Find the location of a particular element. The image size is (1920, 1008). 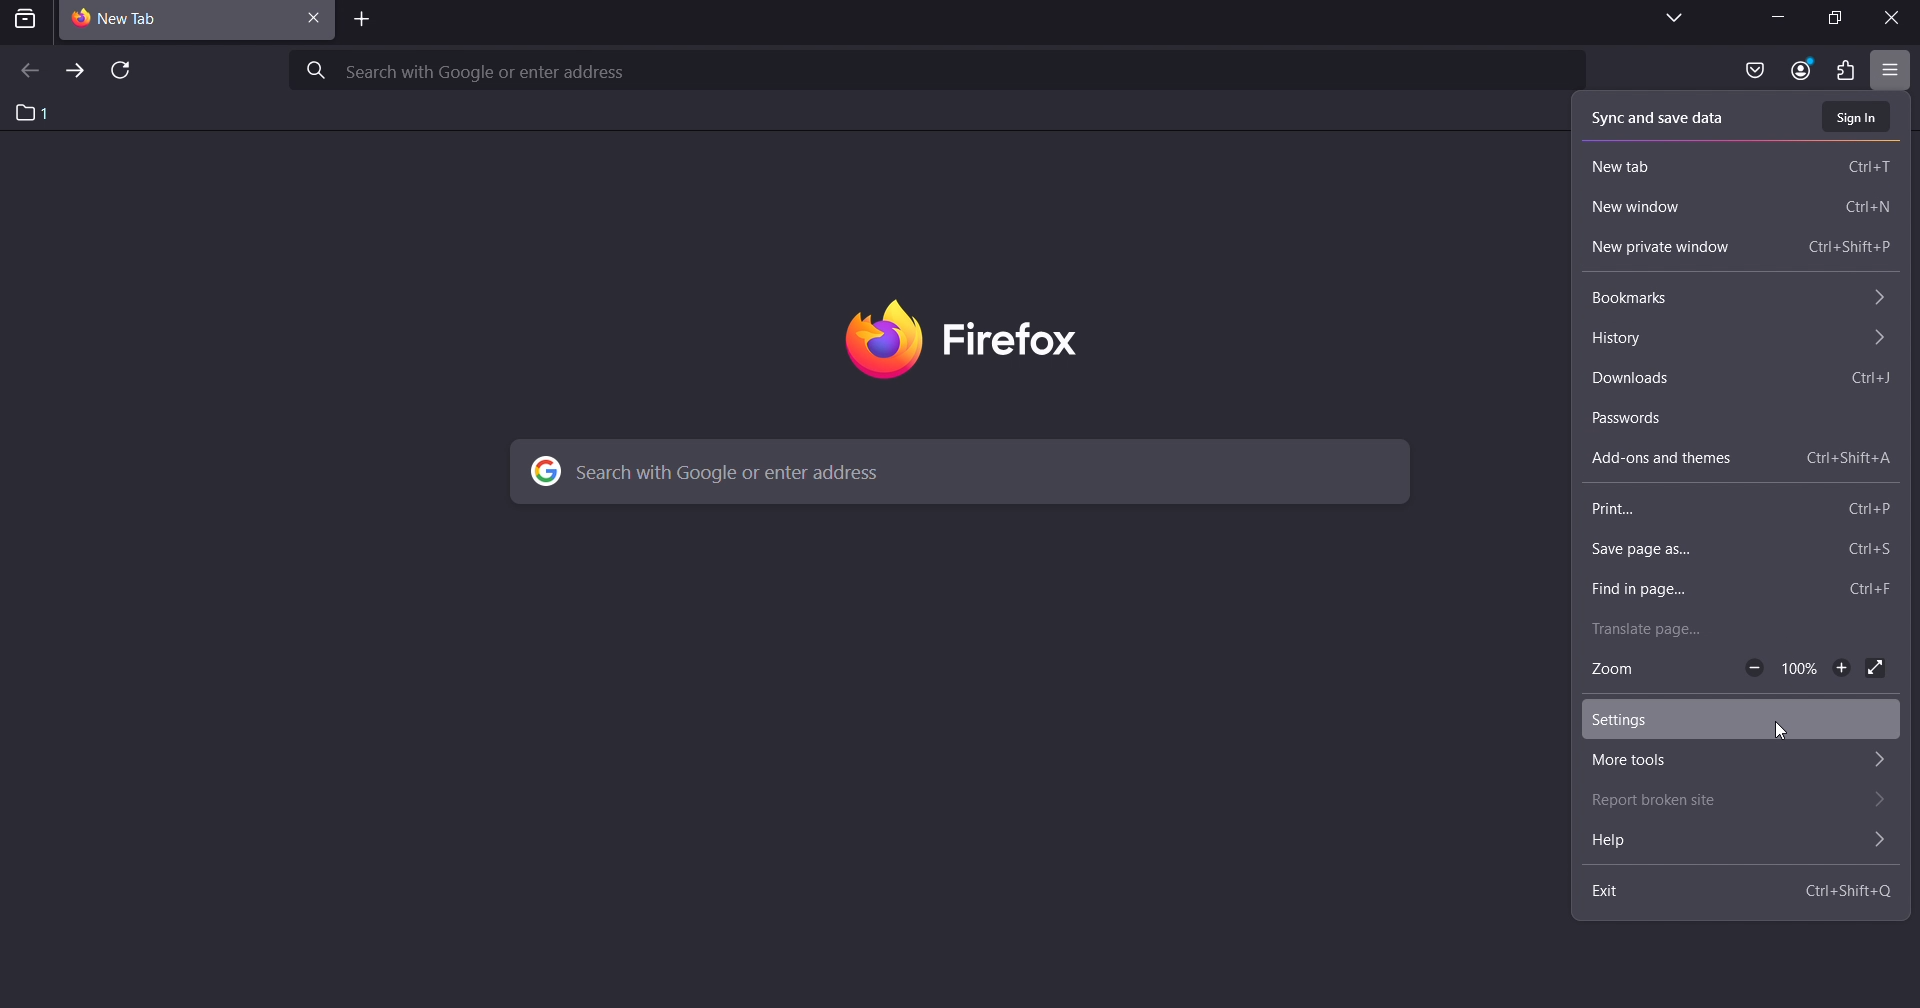

new tab is located at coordinates (1742, 163).